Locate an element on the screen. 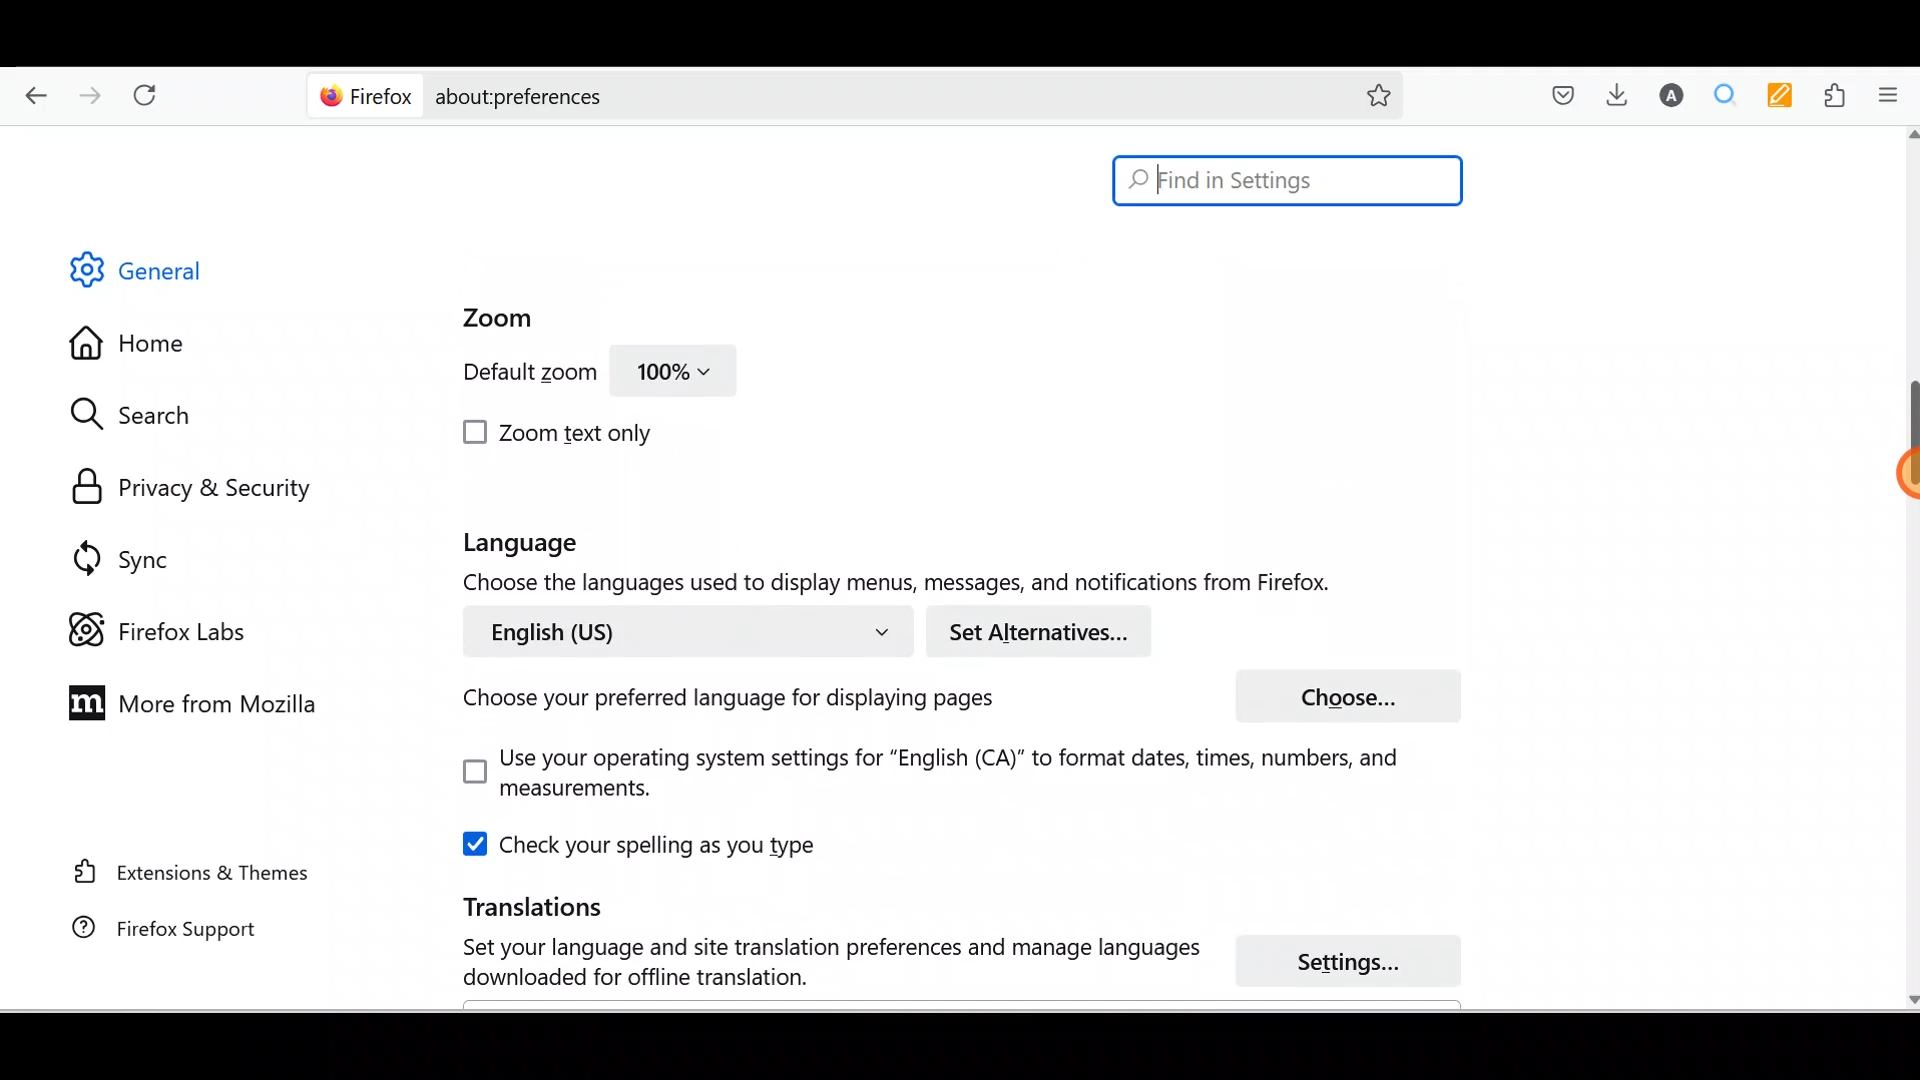 The height and width of the screenshot is (1080, 1920). Firefox is located at coordinates (367, 95).